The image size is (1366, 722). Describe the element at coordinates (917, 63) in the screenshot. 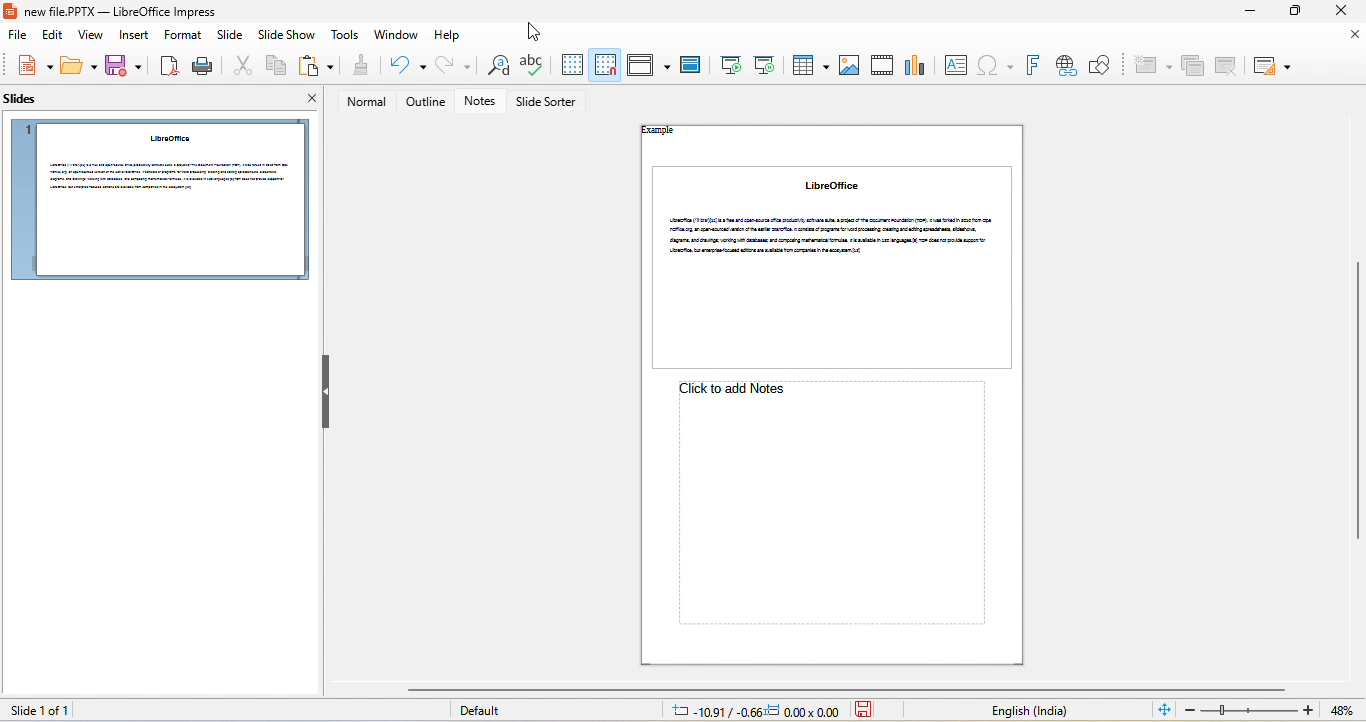

I see `chart` at that location.